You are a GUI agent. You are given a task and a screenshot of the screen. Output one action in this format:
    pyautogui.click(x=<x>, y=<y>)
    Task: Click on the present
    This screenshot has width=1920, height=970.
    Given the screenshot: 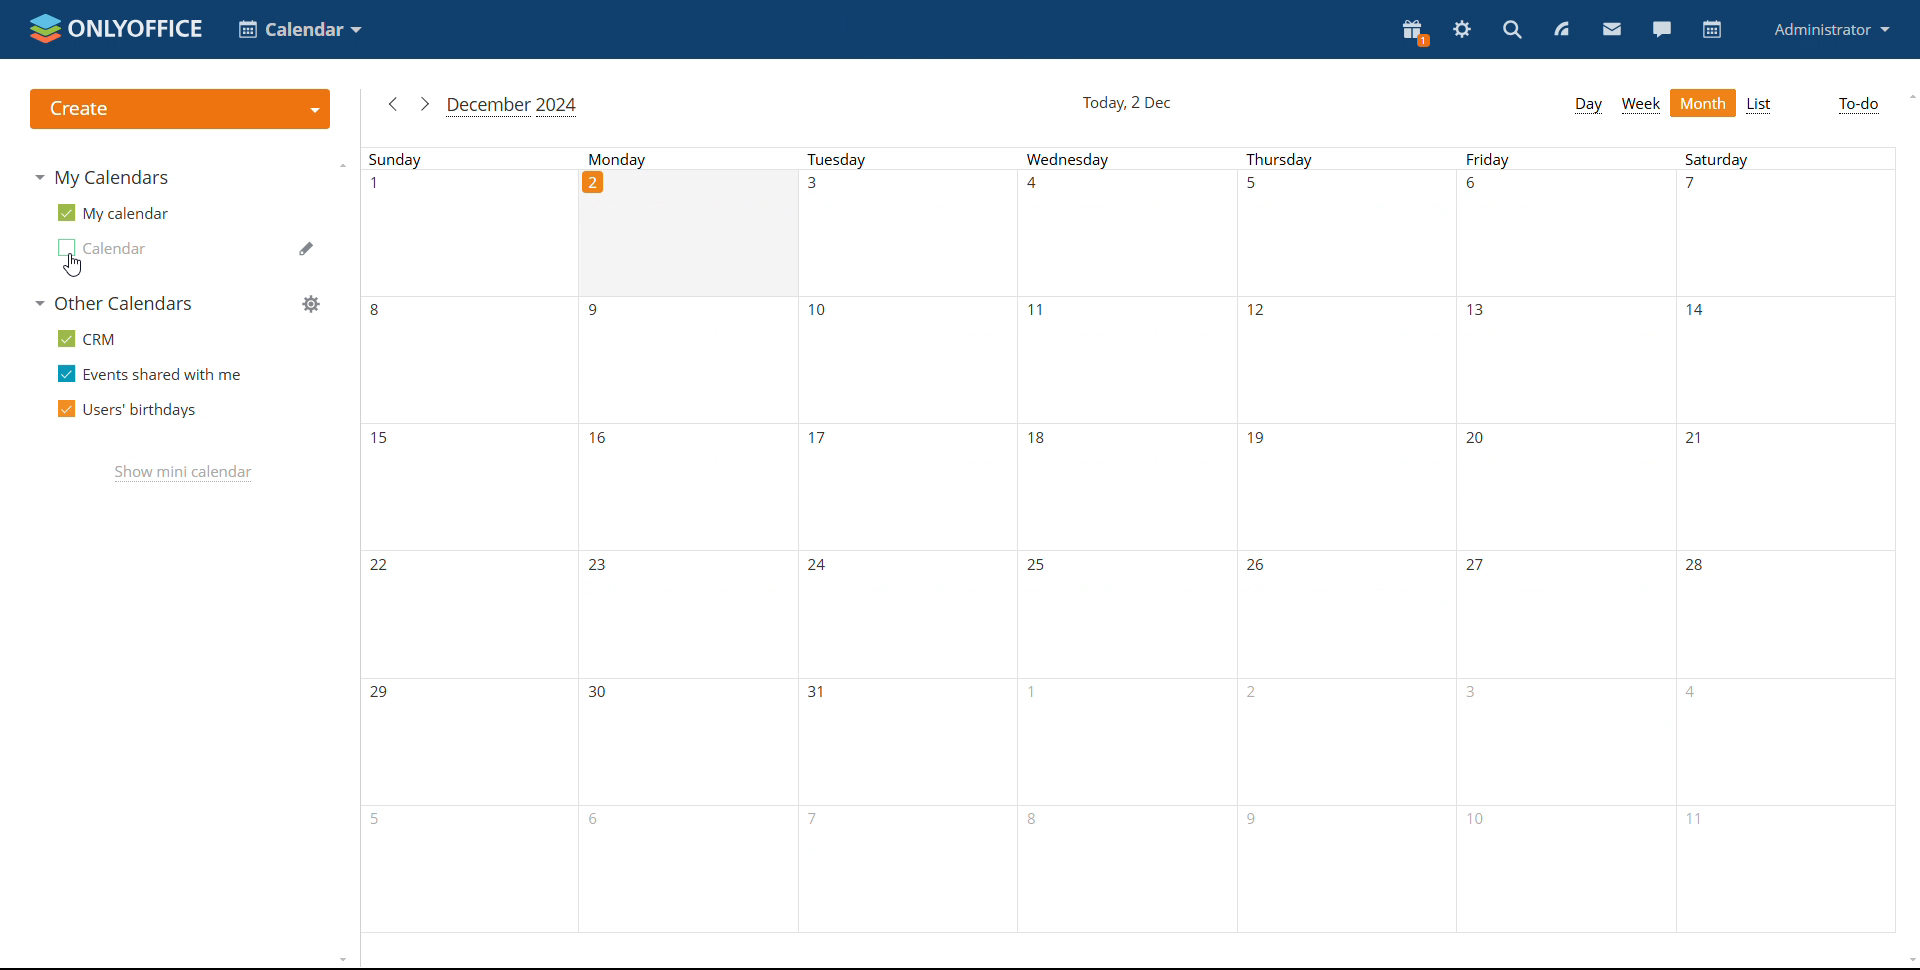 What is the action you would take?
    pyautogui.click(x=1414, y=33)
    